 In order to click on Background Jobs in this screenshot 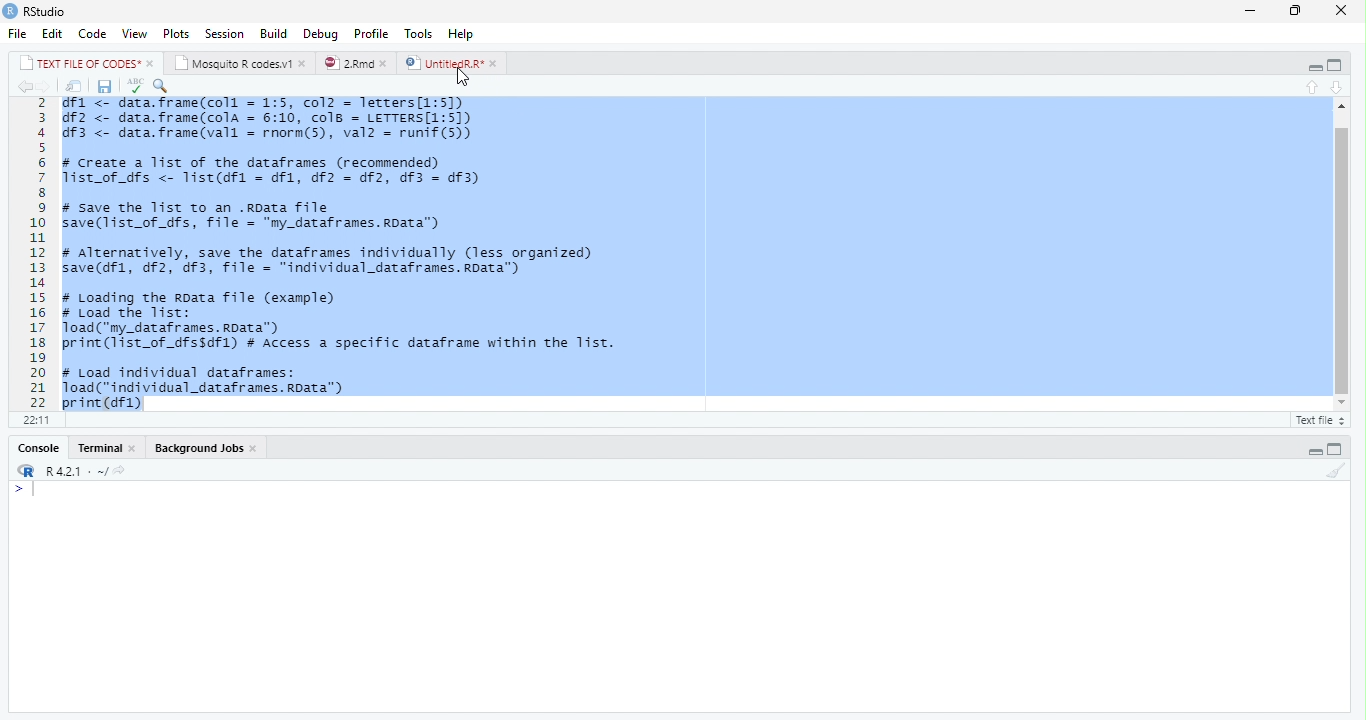, I will do `click(202, 448)`.